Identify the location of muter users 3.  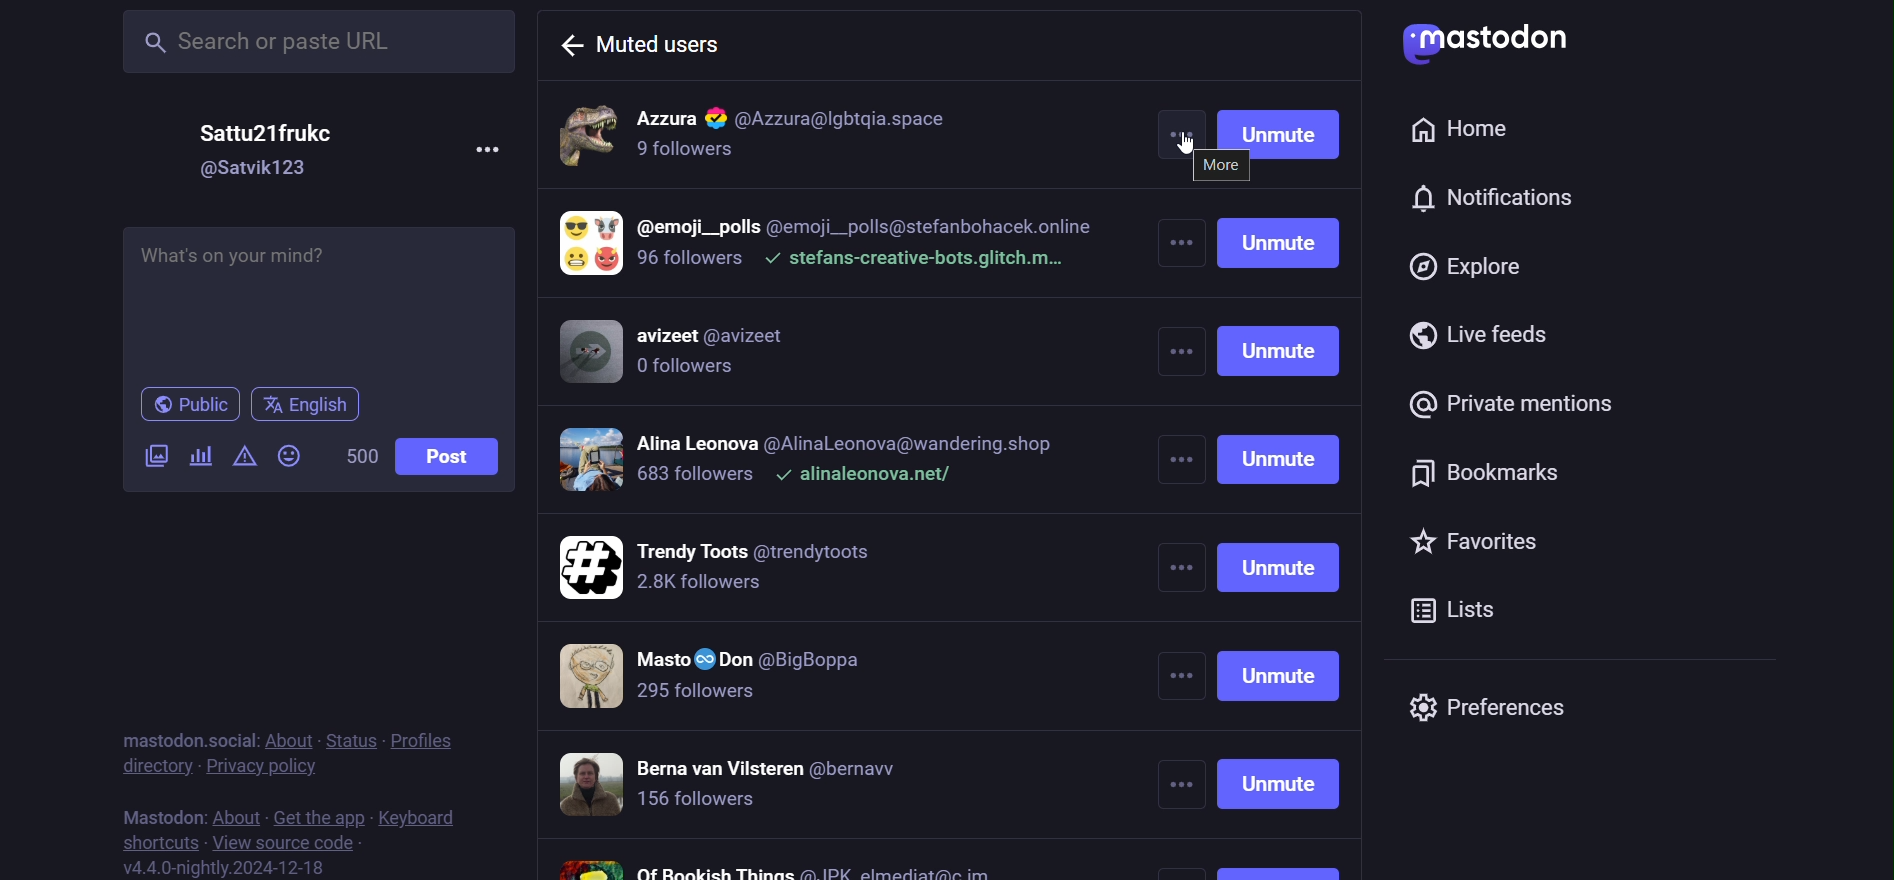
(693, 352).